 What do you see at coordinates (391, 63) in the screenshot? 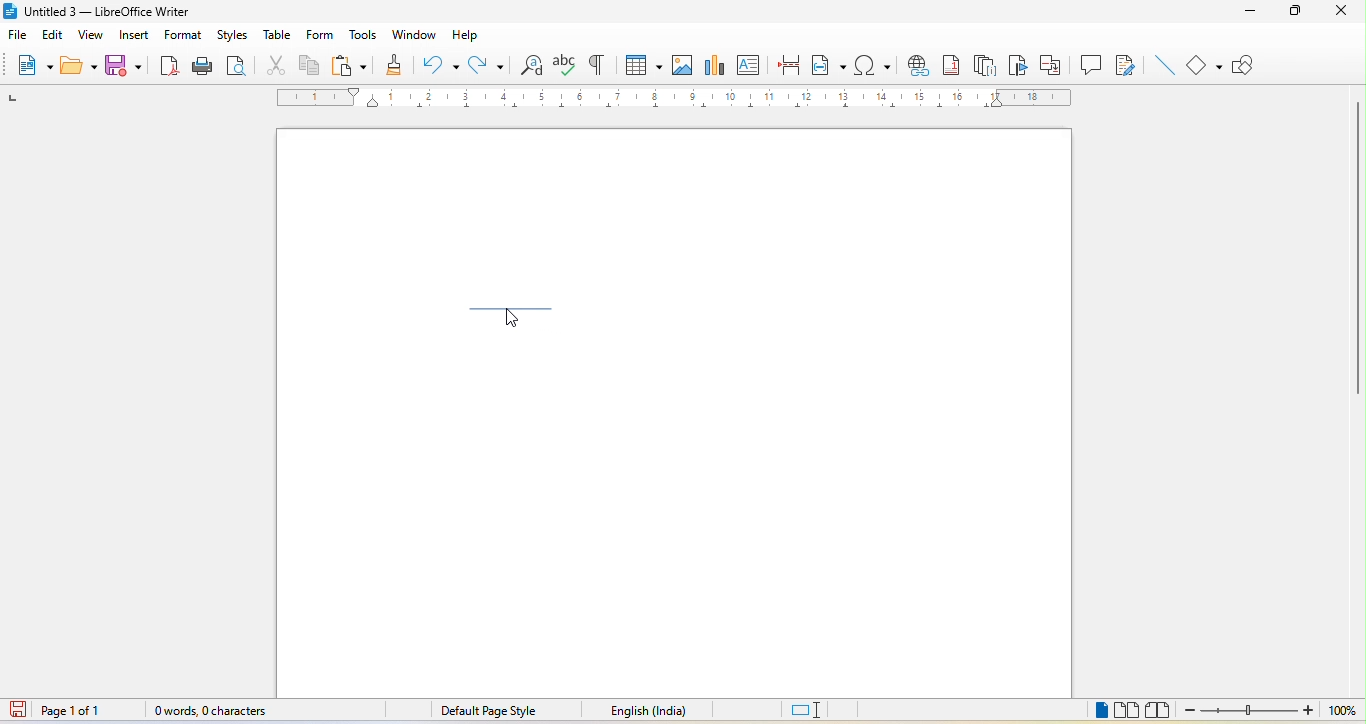
I see `clone formatting` at bounding box center [391, 63].